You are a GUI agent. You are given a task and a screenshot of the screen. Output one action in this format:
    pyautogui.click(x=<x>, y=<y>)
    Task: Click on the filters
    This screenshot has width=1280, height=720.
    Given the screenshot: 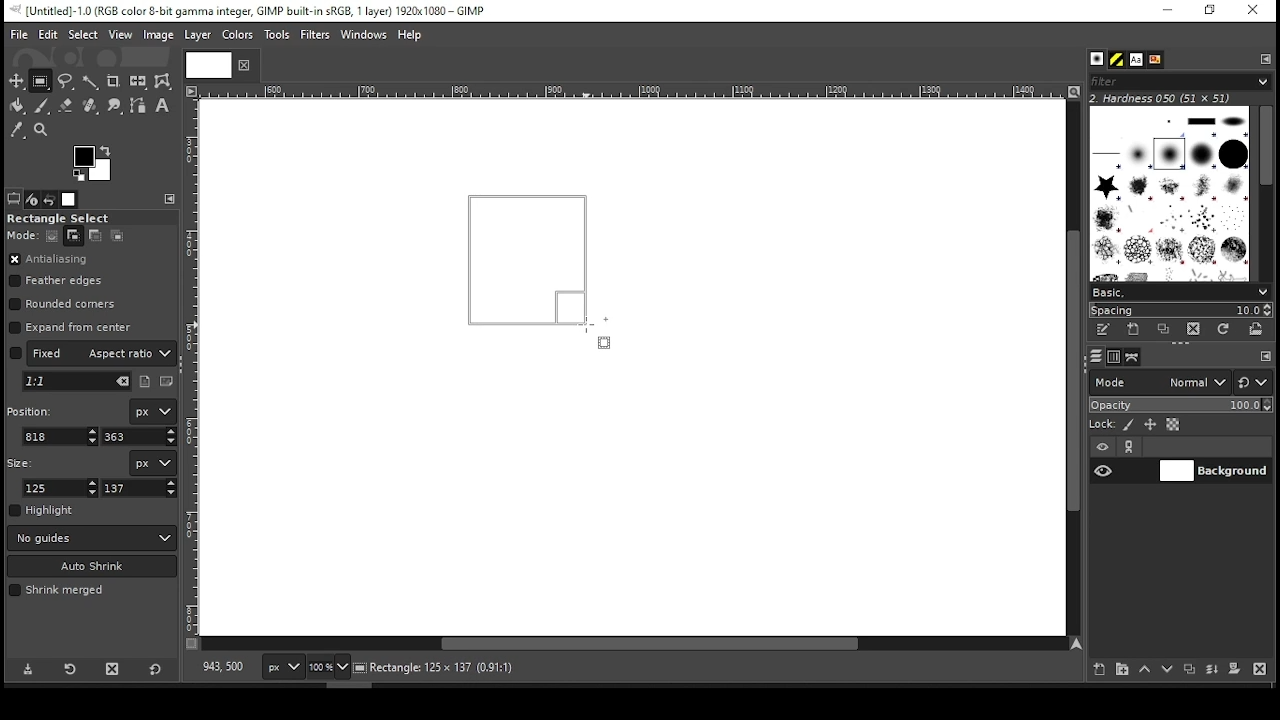 What is the action you would take?
    pyautogui.click(x=318, y=35)
    